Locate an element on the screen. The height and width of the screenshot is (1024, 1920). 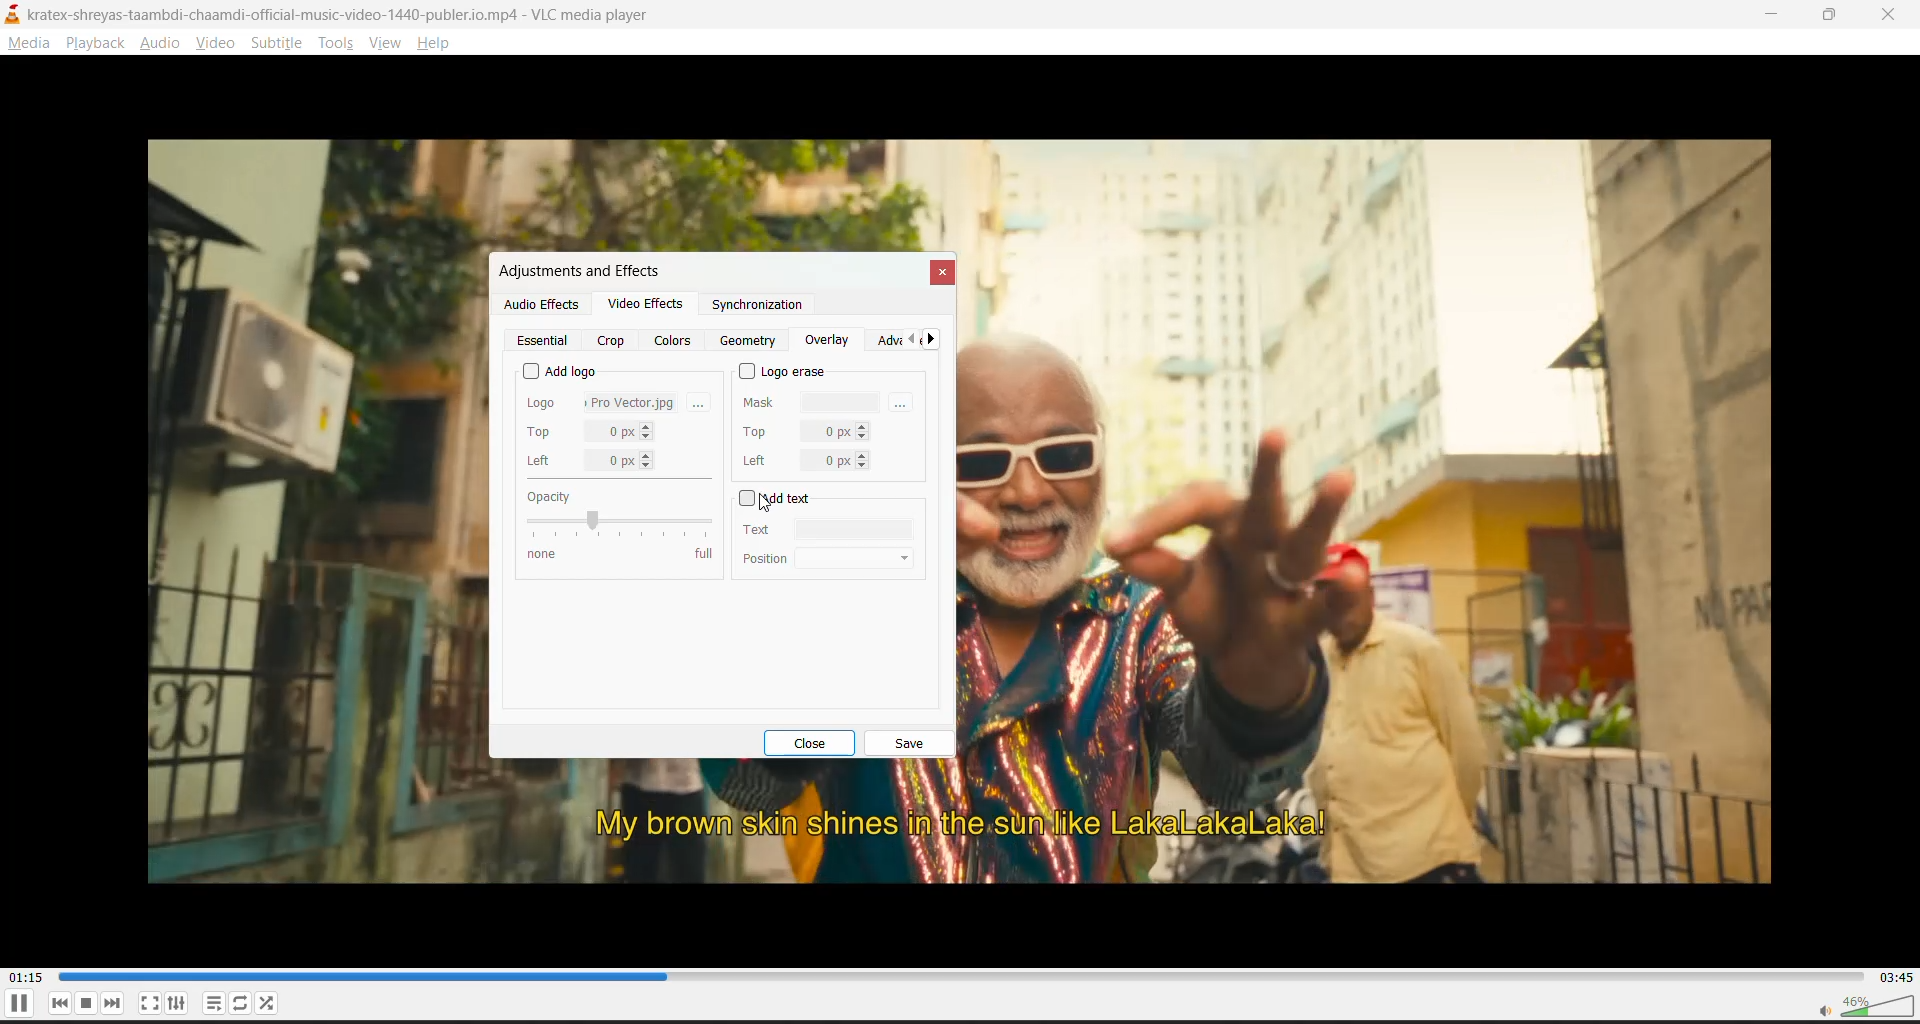
video effects is located at coordinates (645, 307).